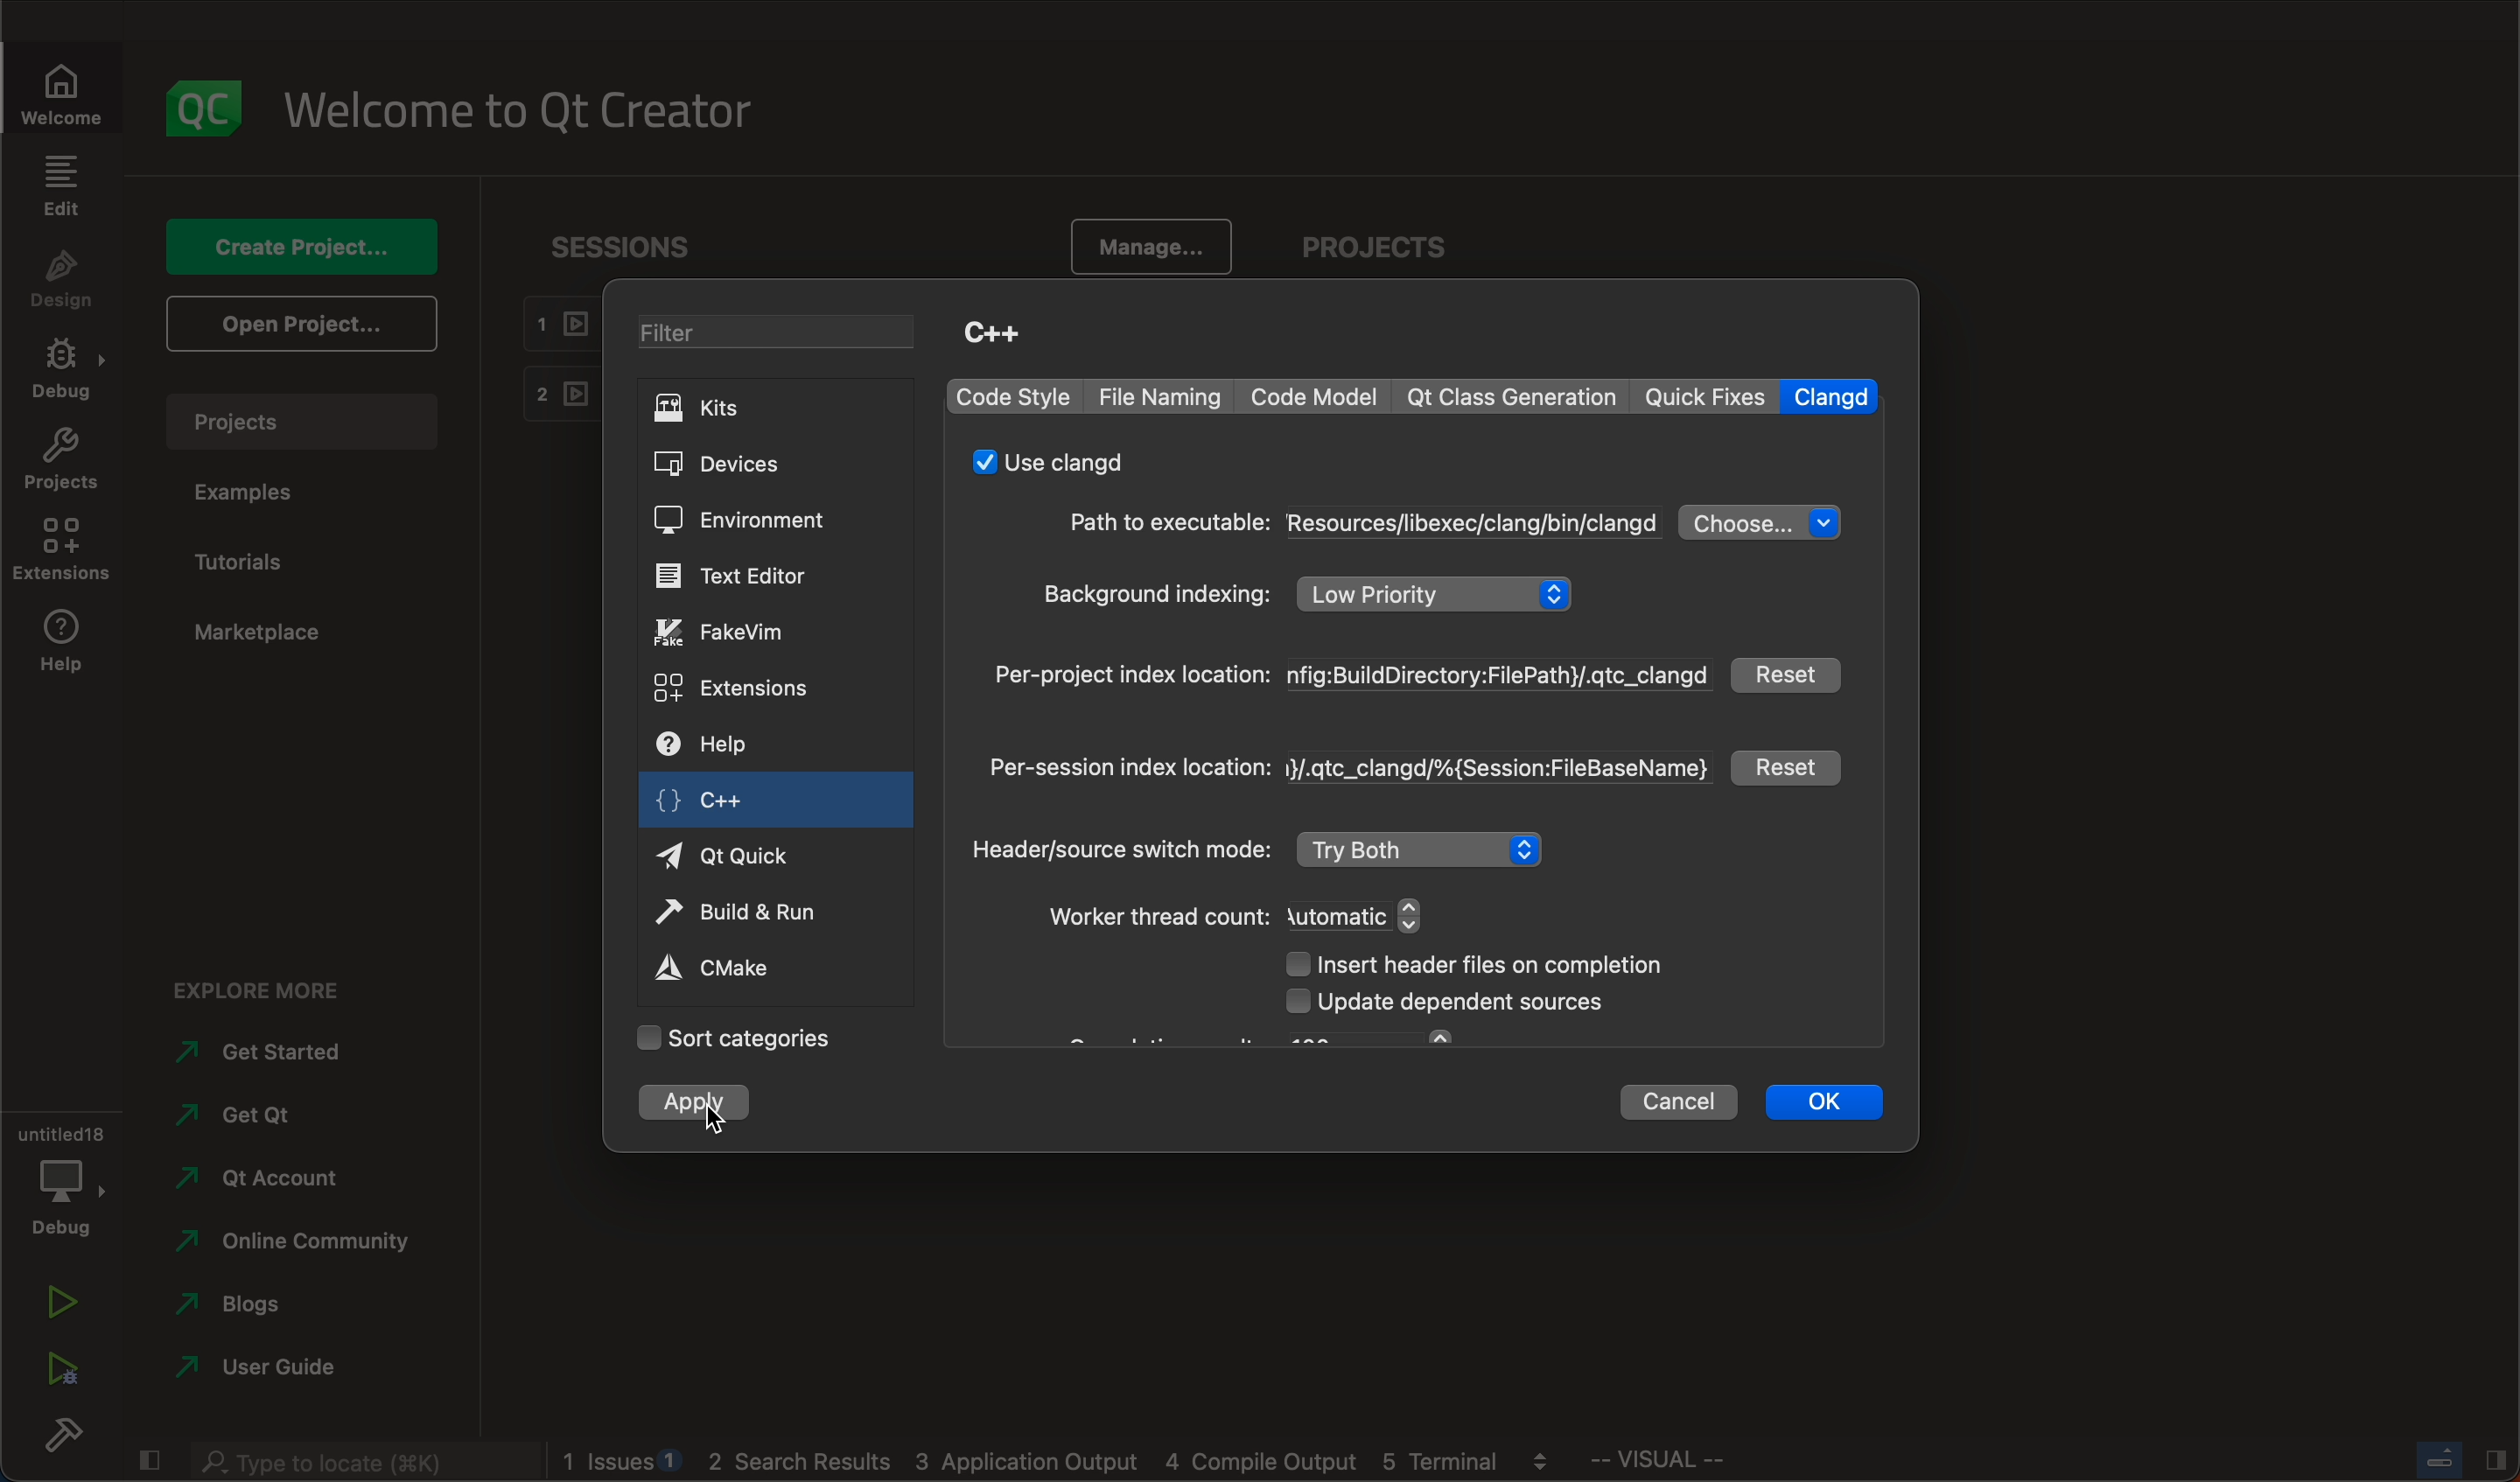  I want to click on choose, so click(1761, 521).